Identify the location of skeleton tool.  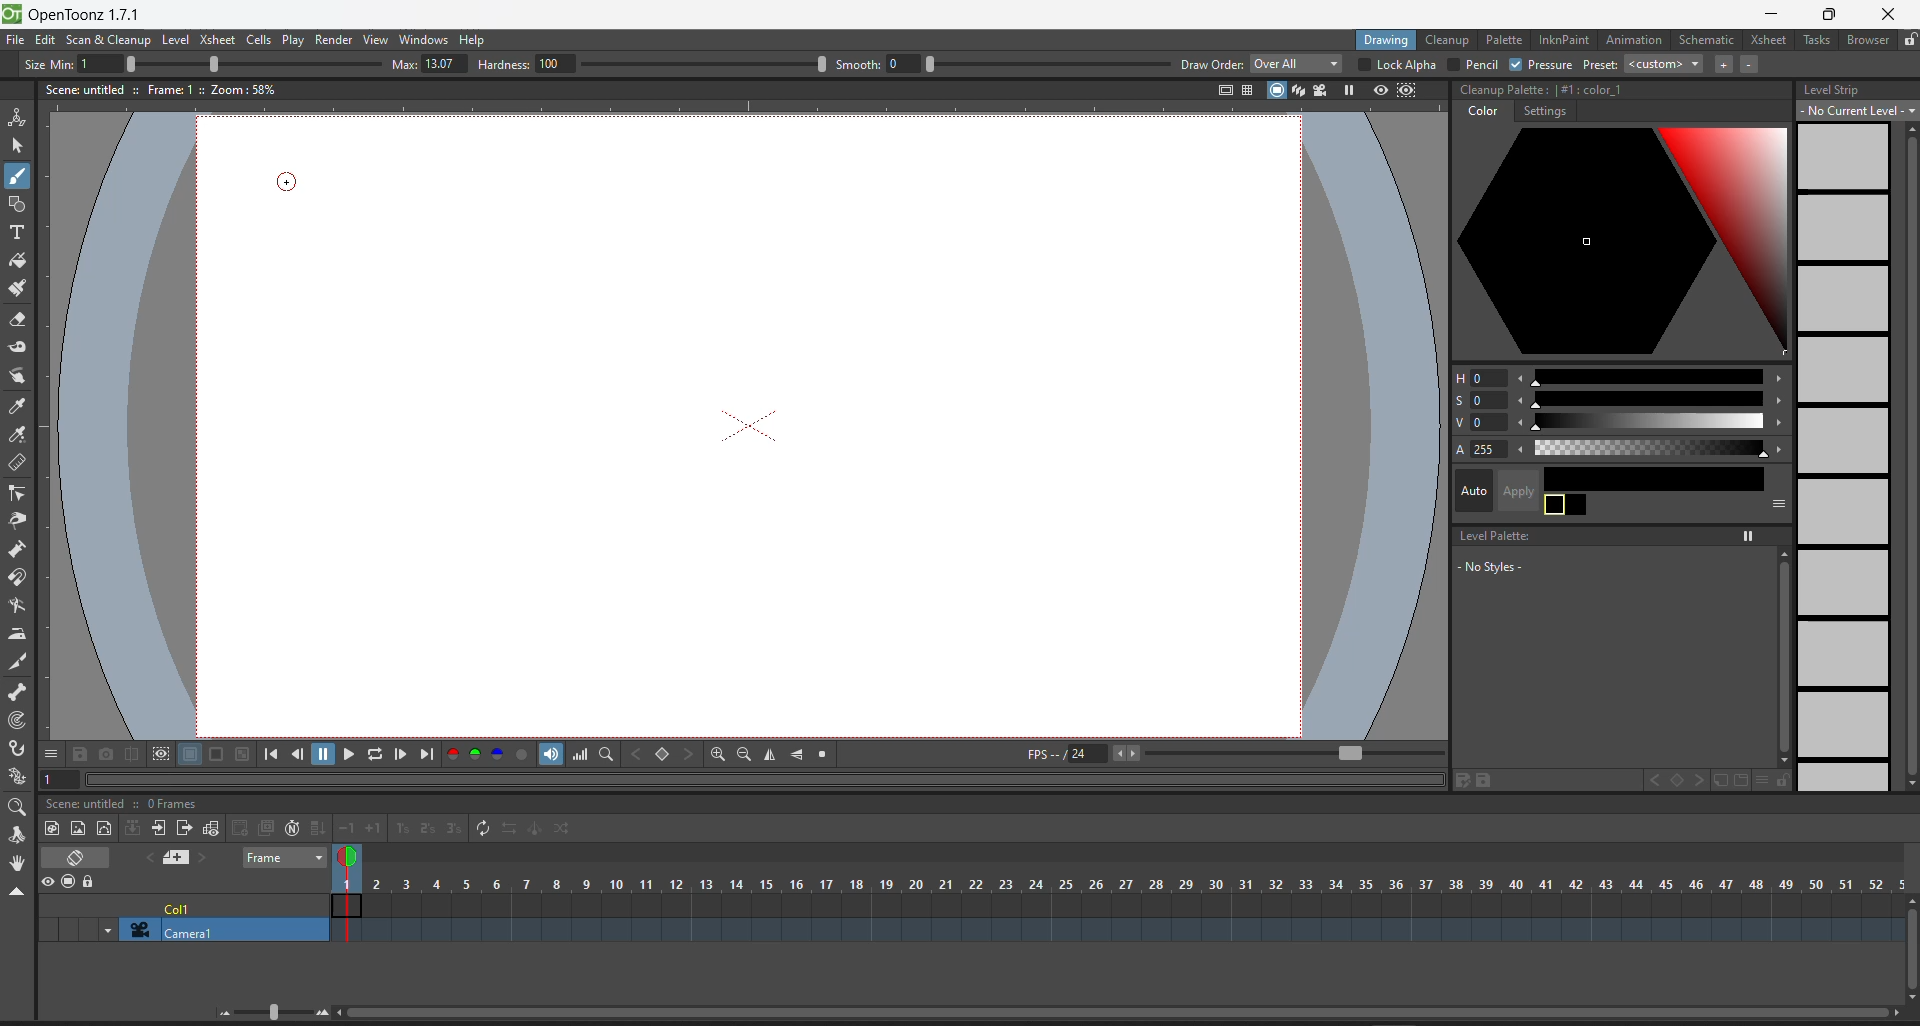
(18, 691).